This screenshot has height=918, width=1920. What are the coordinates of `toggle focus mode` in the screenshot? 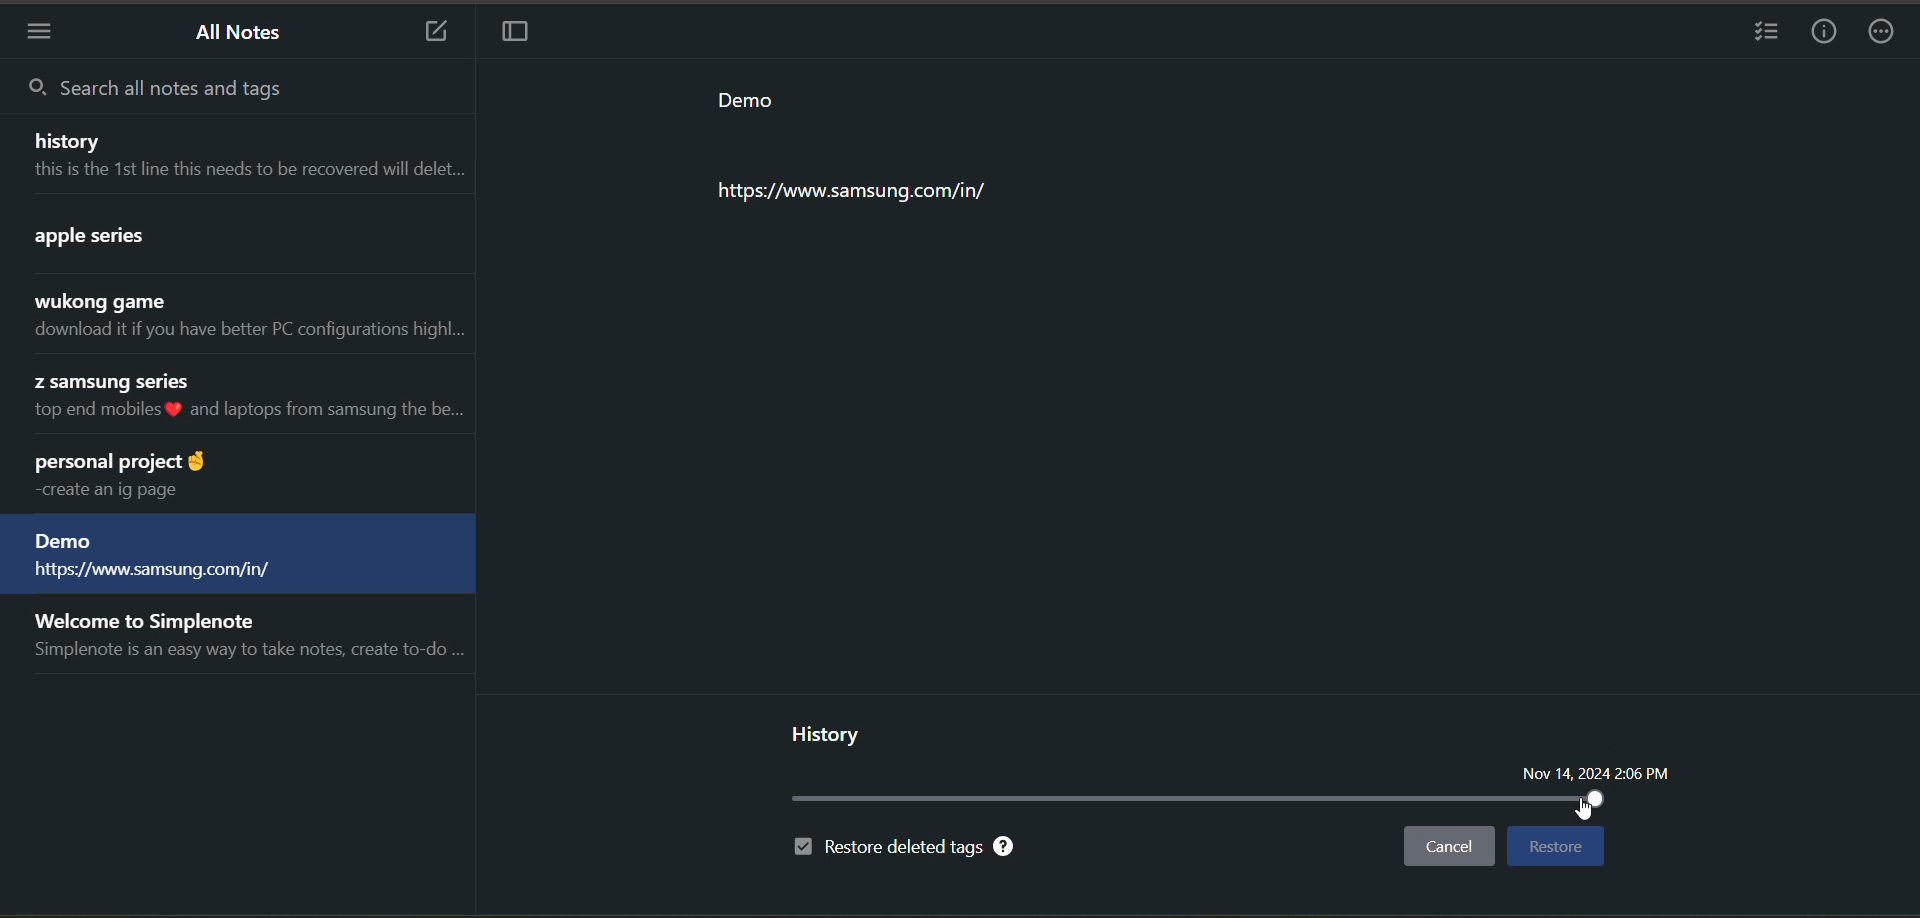 It's located at (513, 34).